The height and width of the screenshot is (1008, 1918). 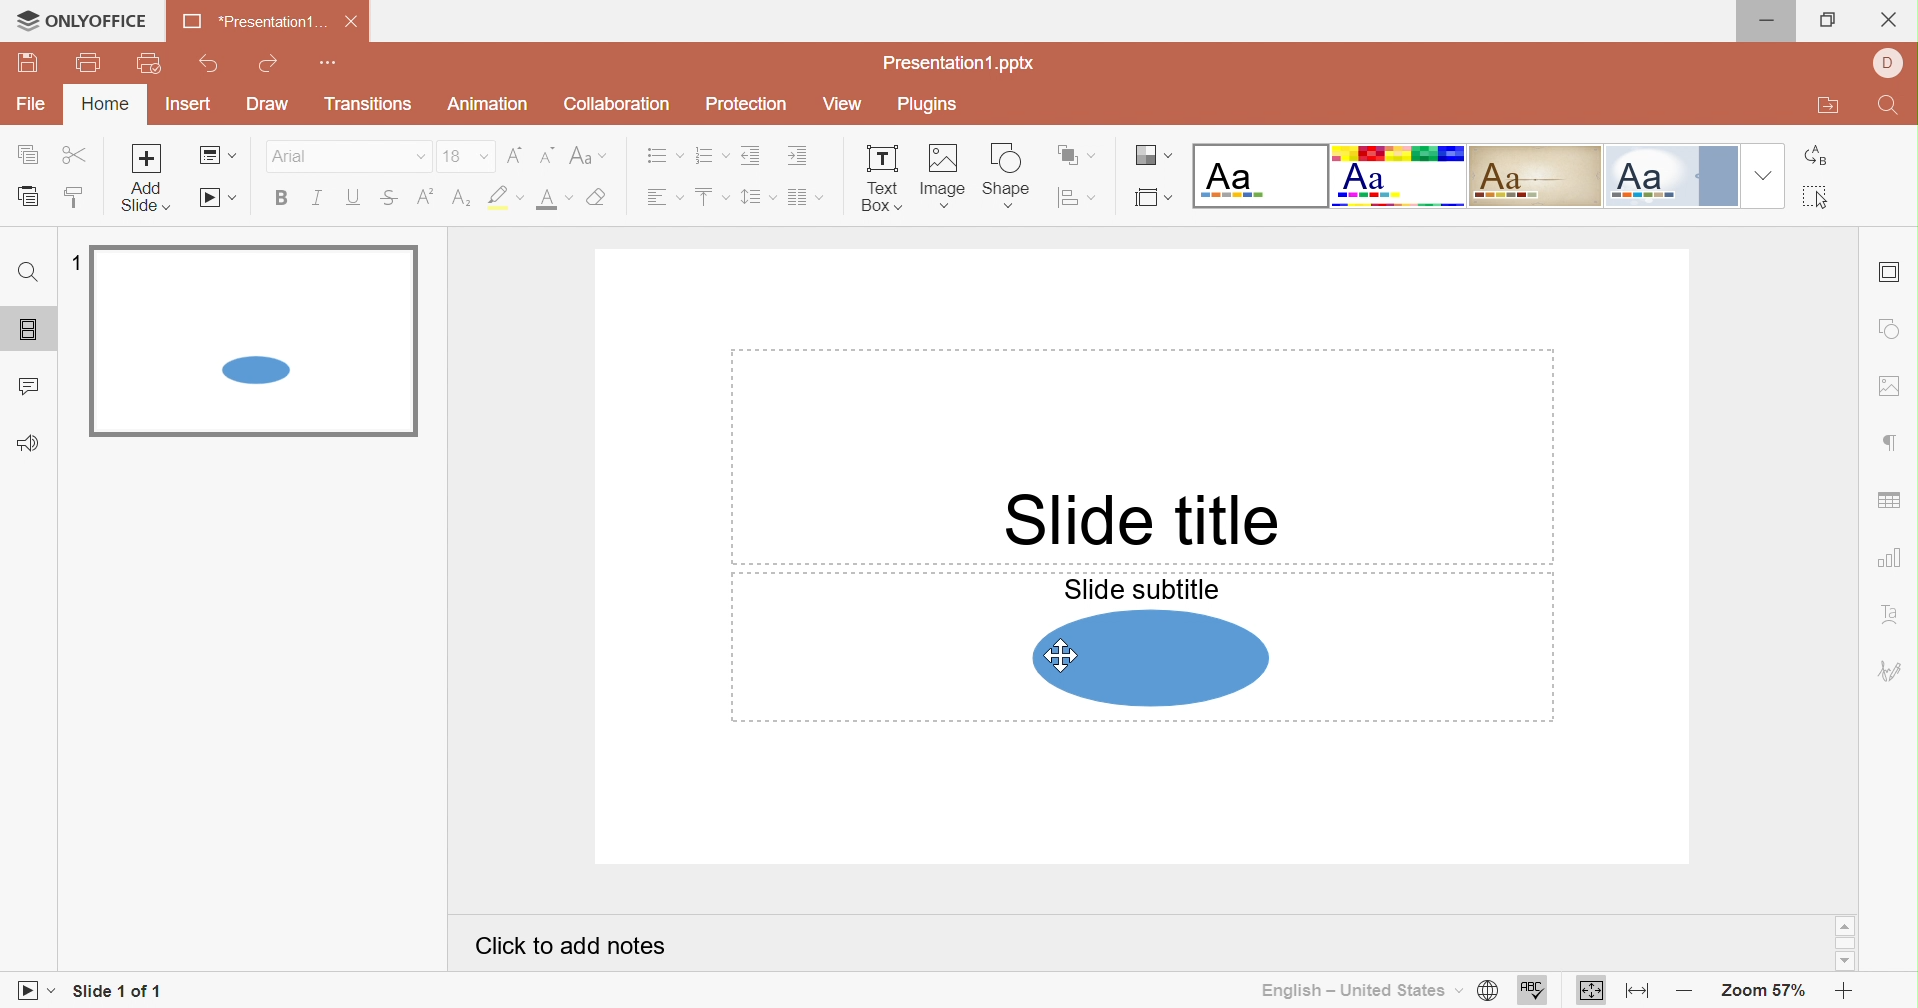 I want to click on Underline, so click(x=351, y=197).